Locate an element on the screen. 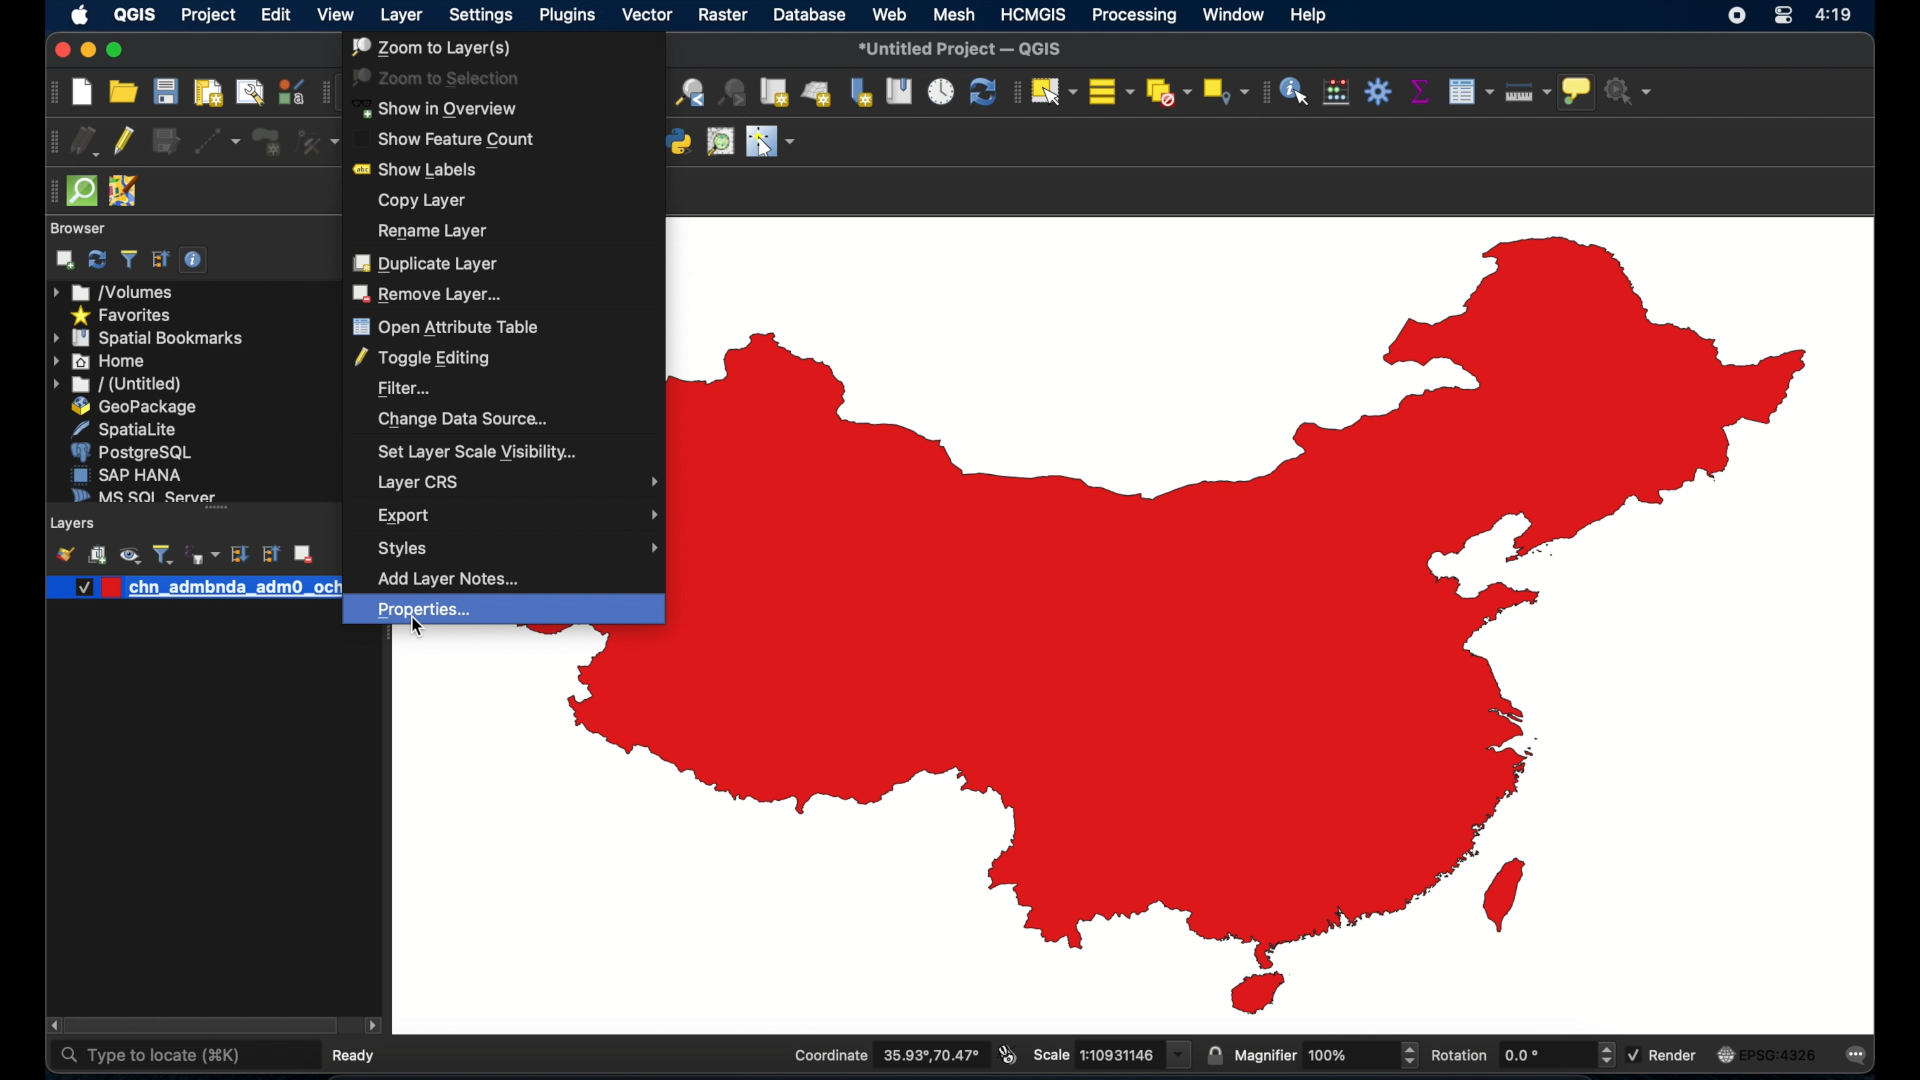 The height and width of the screenshot is (1080, 1920). messages is located at coordinates (1859, 1055).